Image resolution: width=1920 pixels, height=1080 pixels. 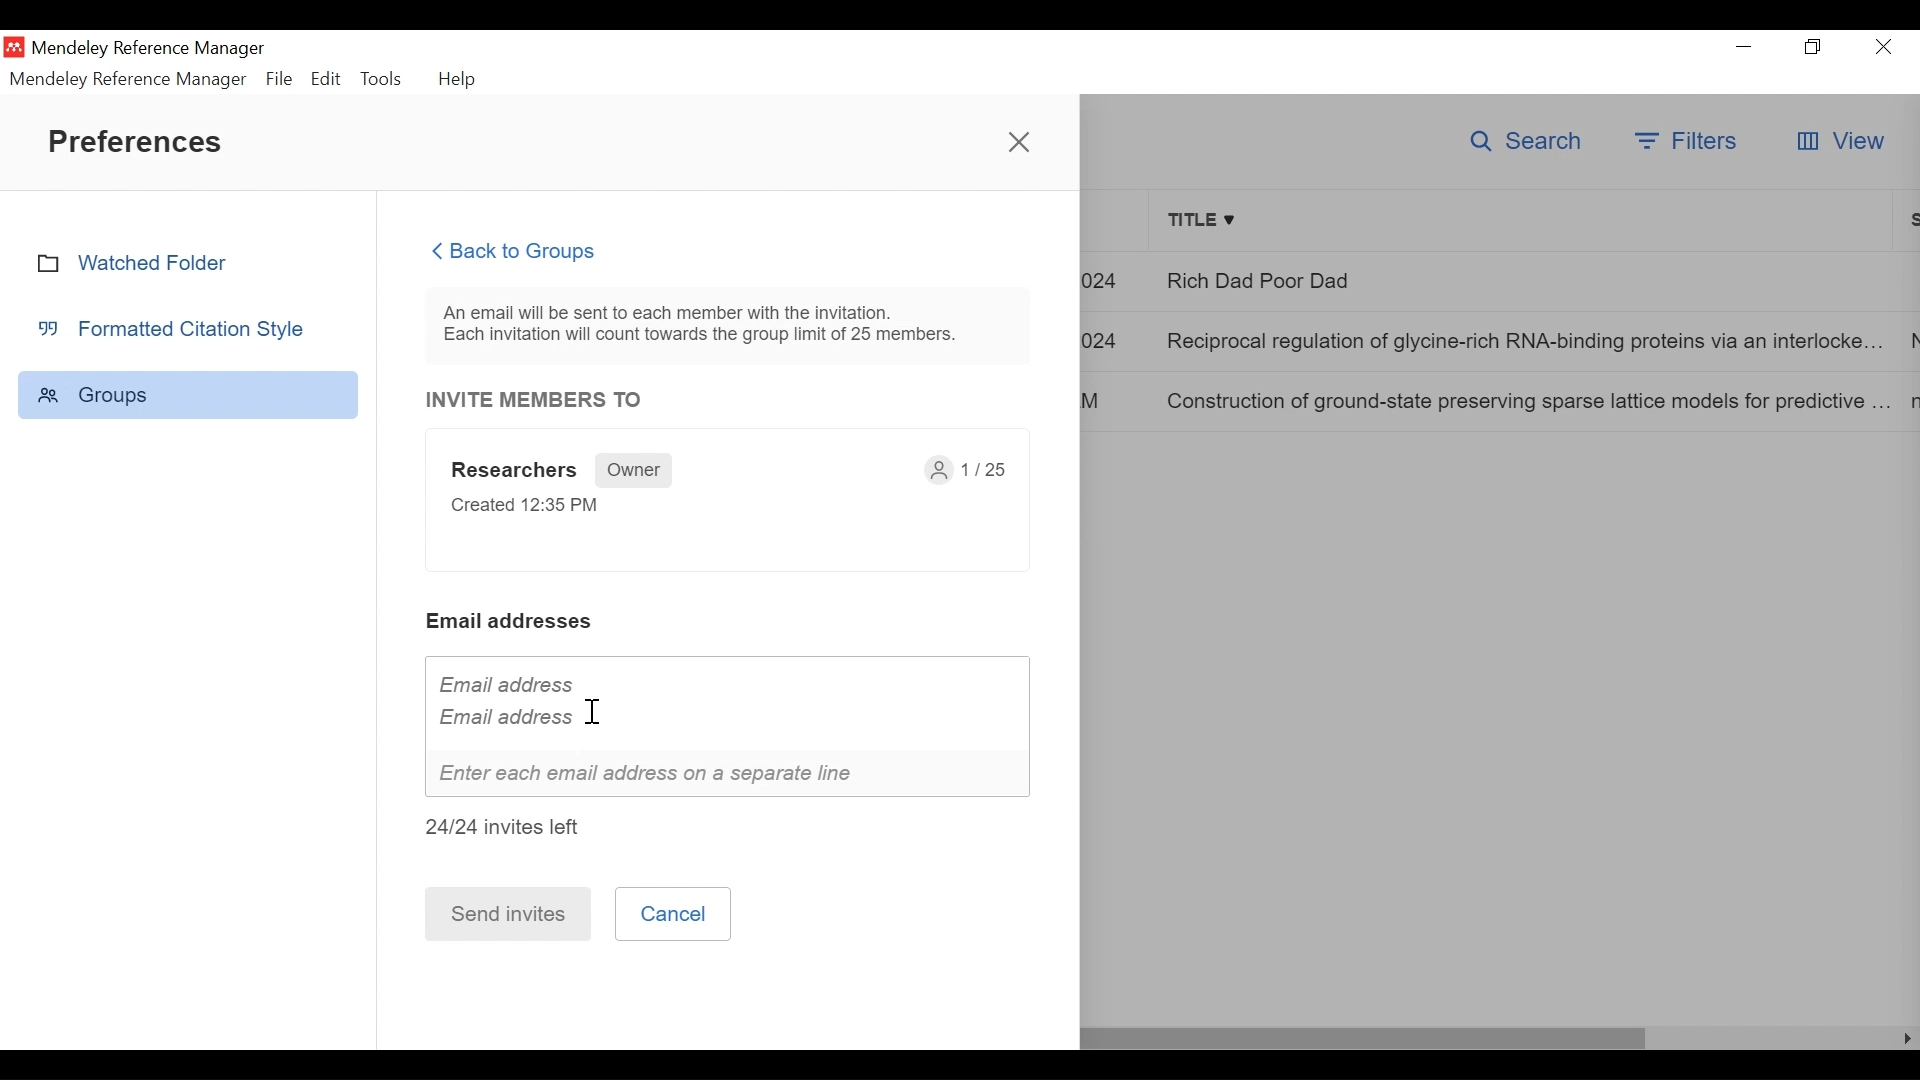 What do you see at coordinates (512, 620) in the screenshot?
I see `Email addresses` at bounding box center [512, 620].